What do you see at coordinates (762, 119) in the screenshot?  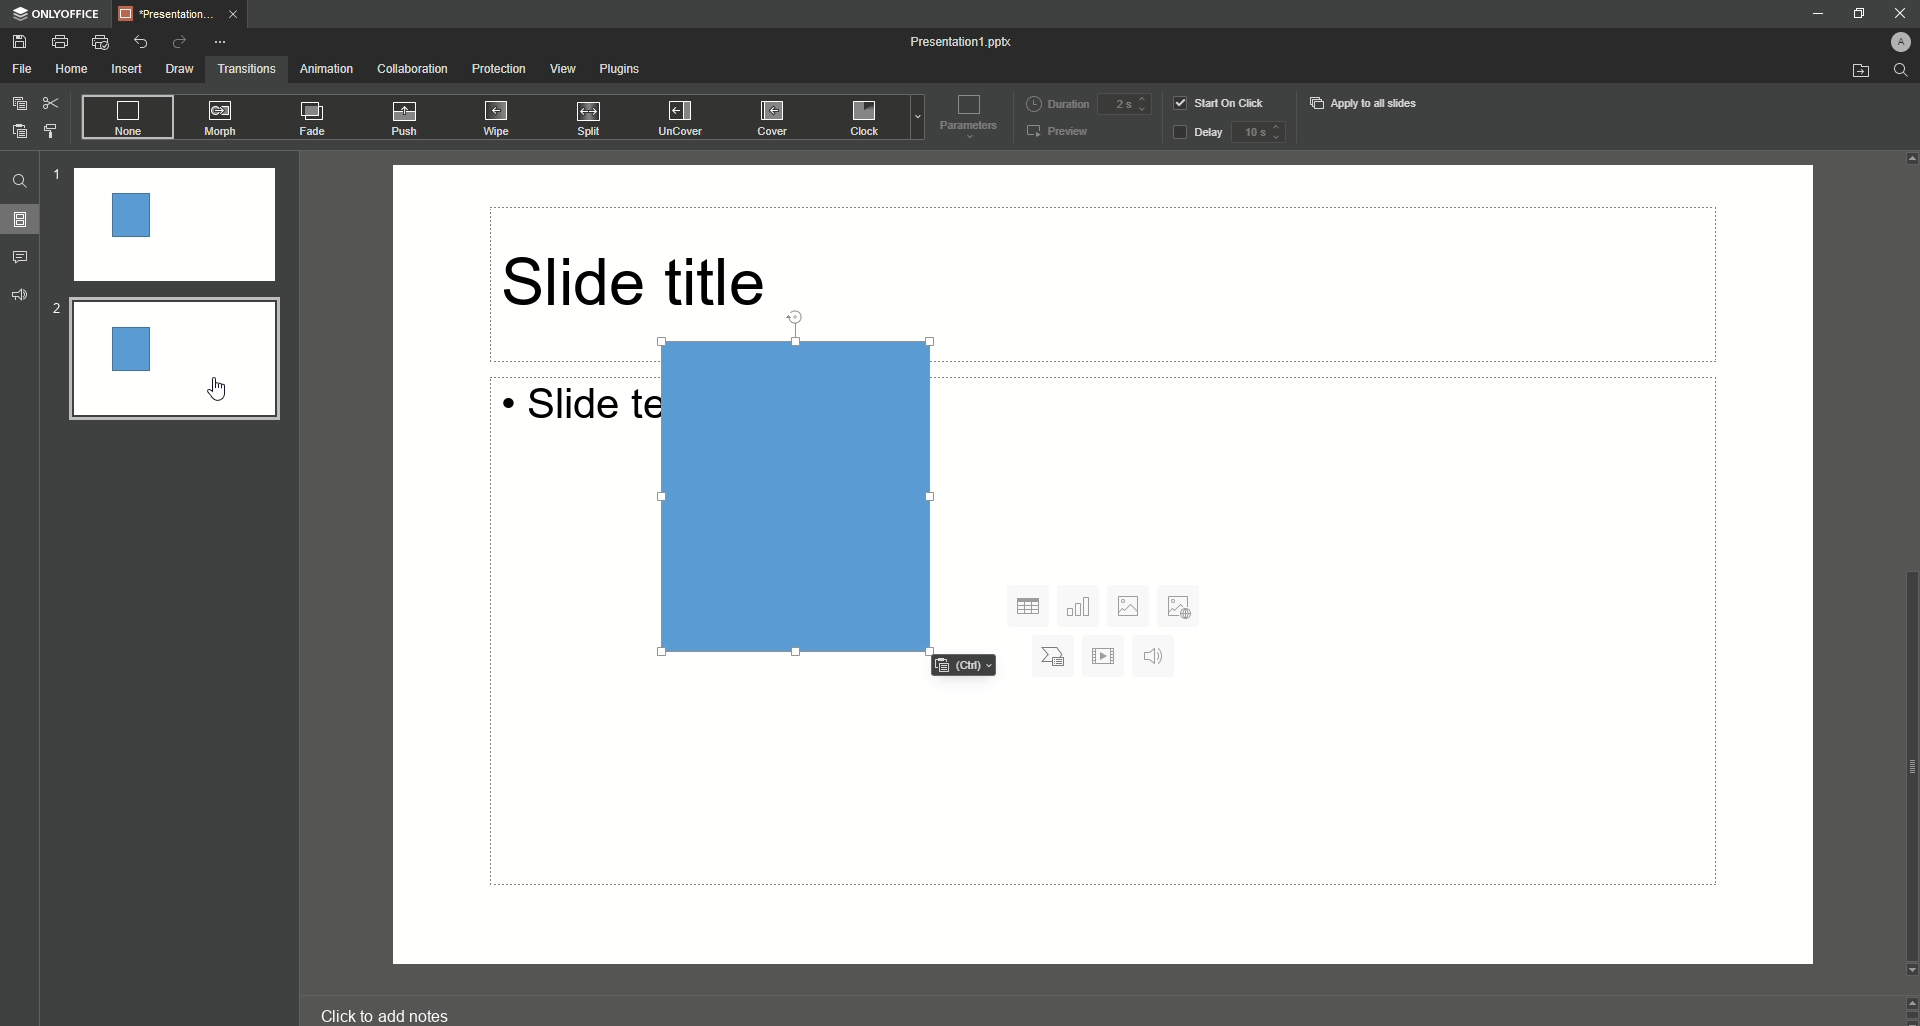 I see `Cover` at bounding box center [762, 119].